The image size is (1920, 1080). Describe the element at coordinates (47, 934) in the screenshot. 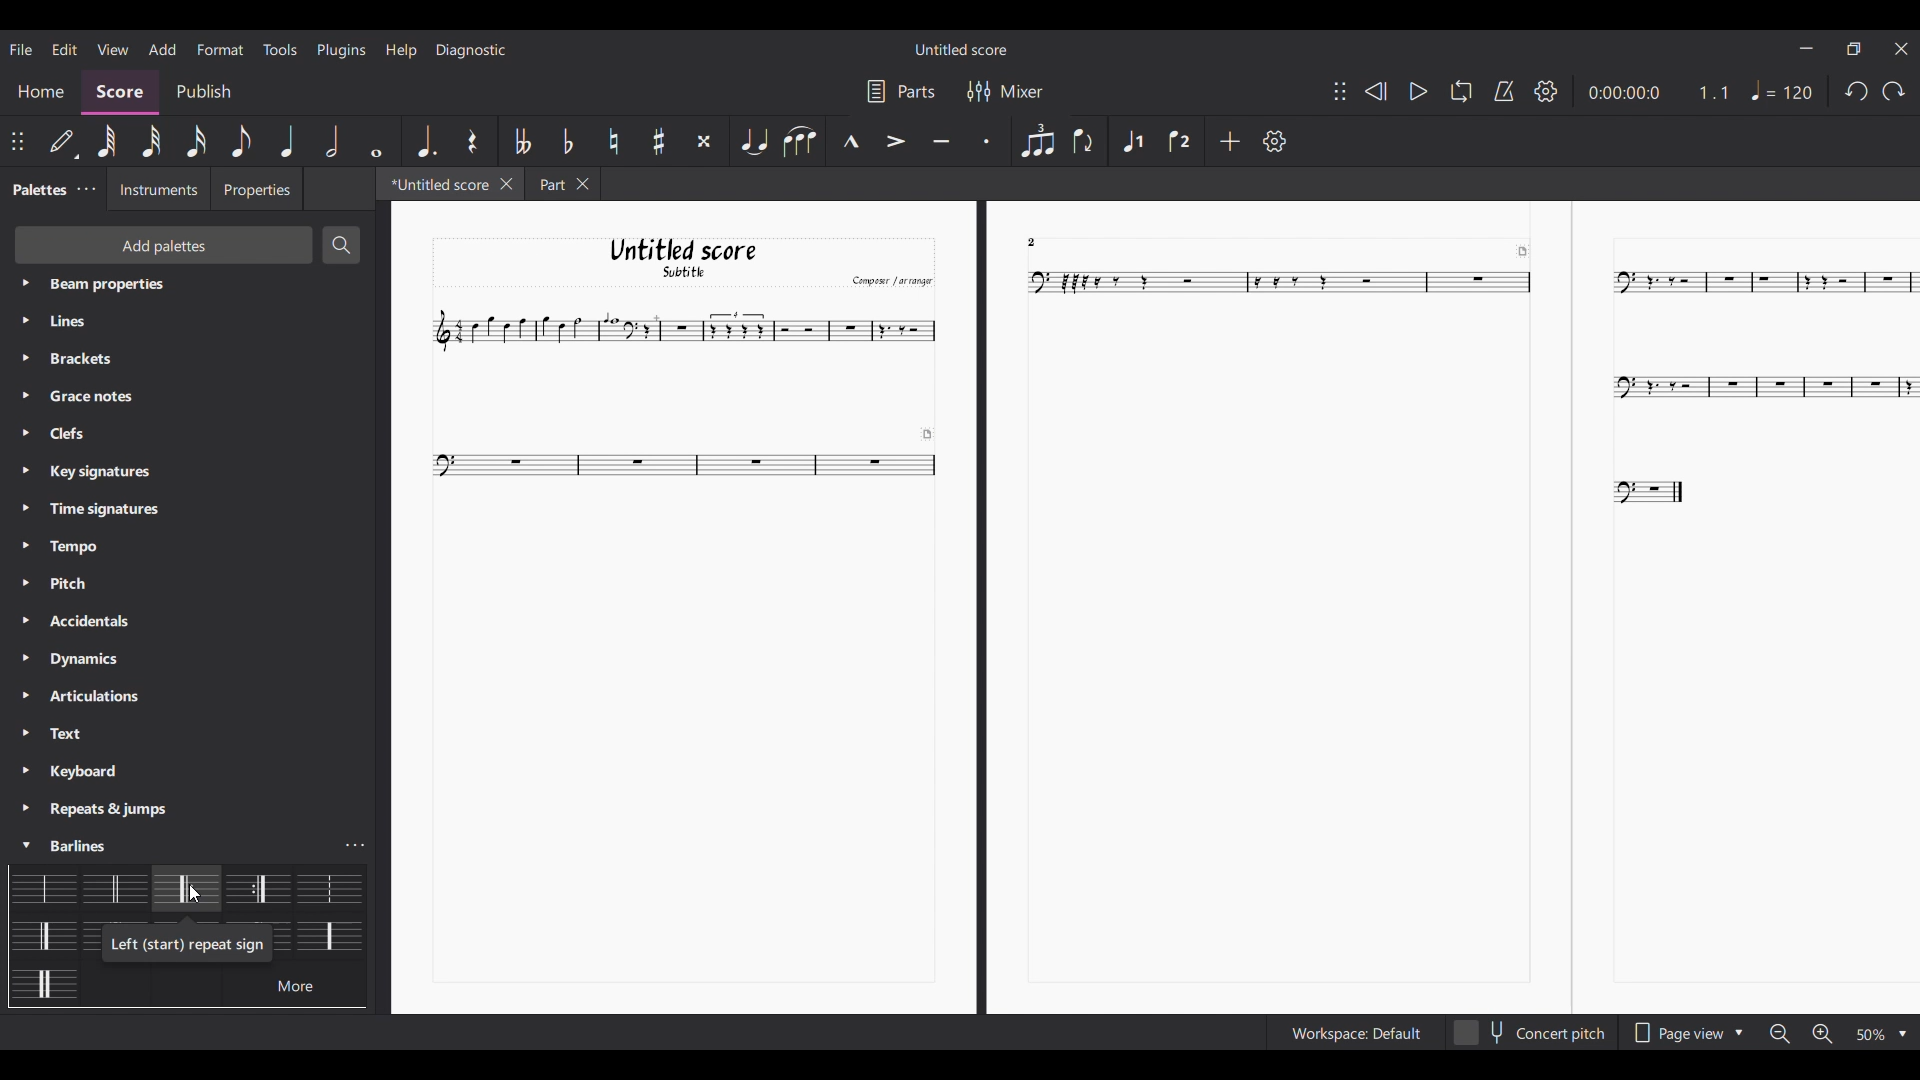

I see `Barline options` at that location.